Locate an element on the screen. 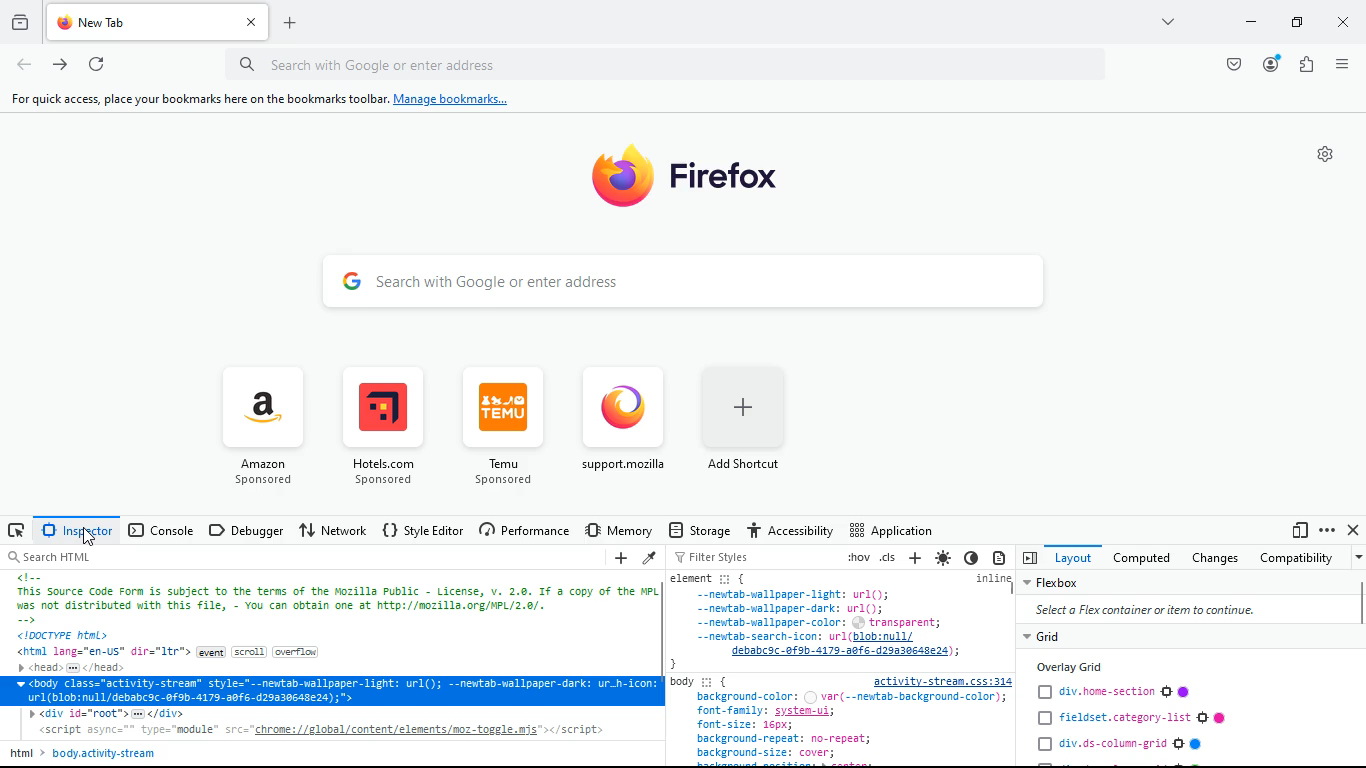 The image size is (1366, 768). inspector is located at coordinates (75, 530).